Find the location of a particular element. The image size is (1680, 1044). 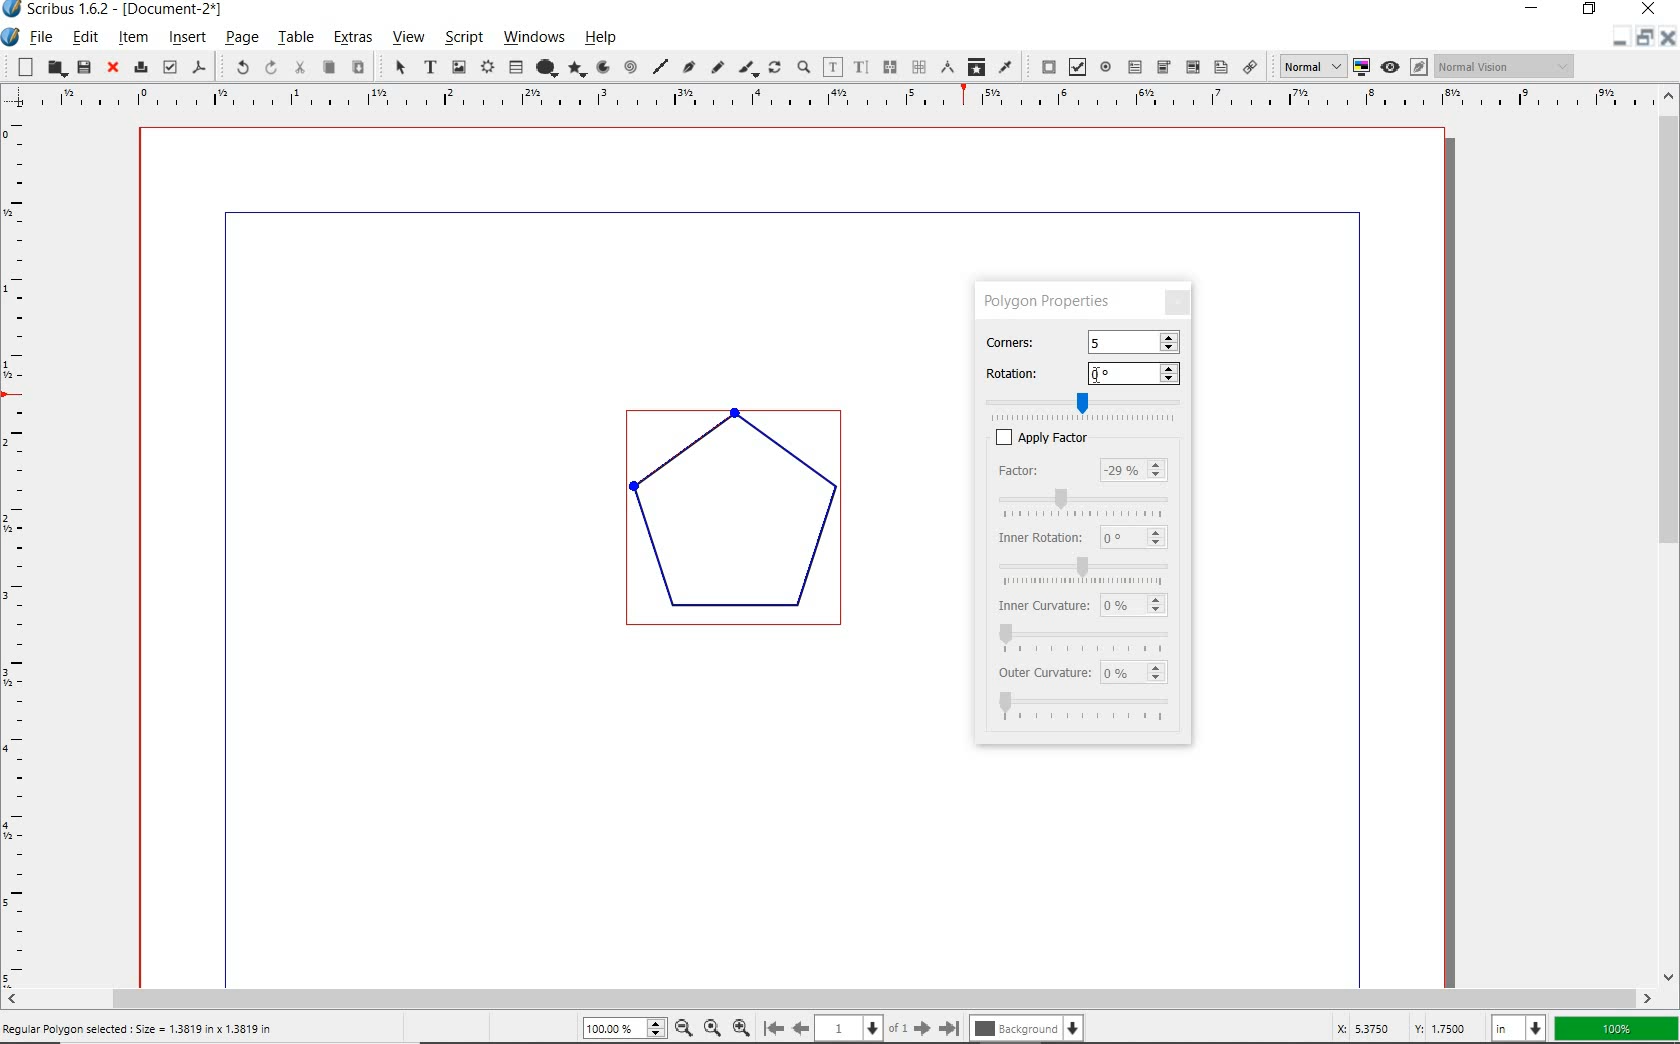

move to previous is located at coordinates (808, 1027).